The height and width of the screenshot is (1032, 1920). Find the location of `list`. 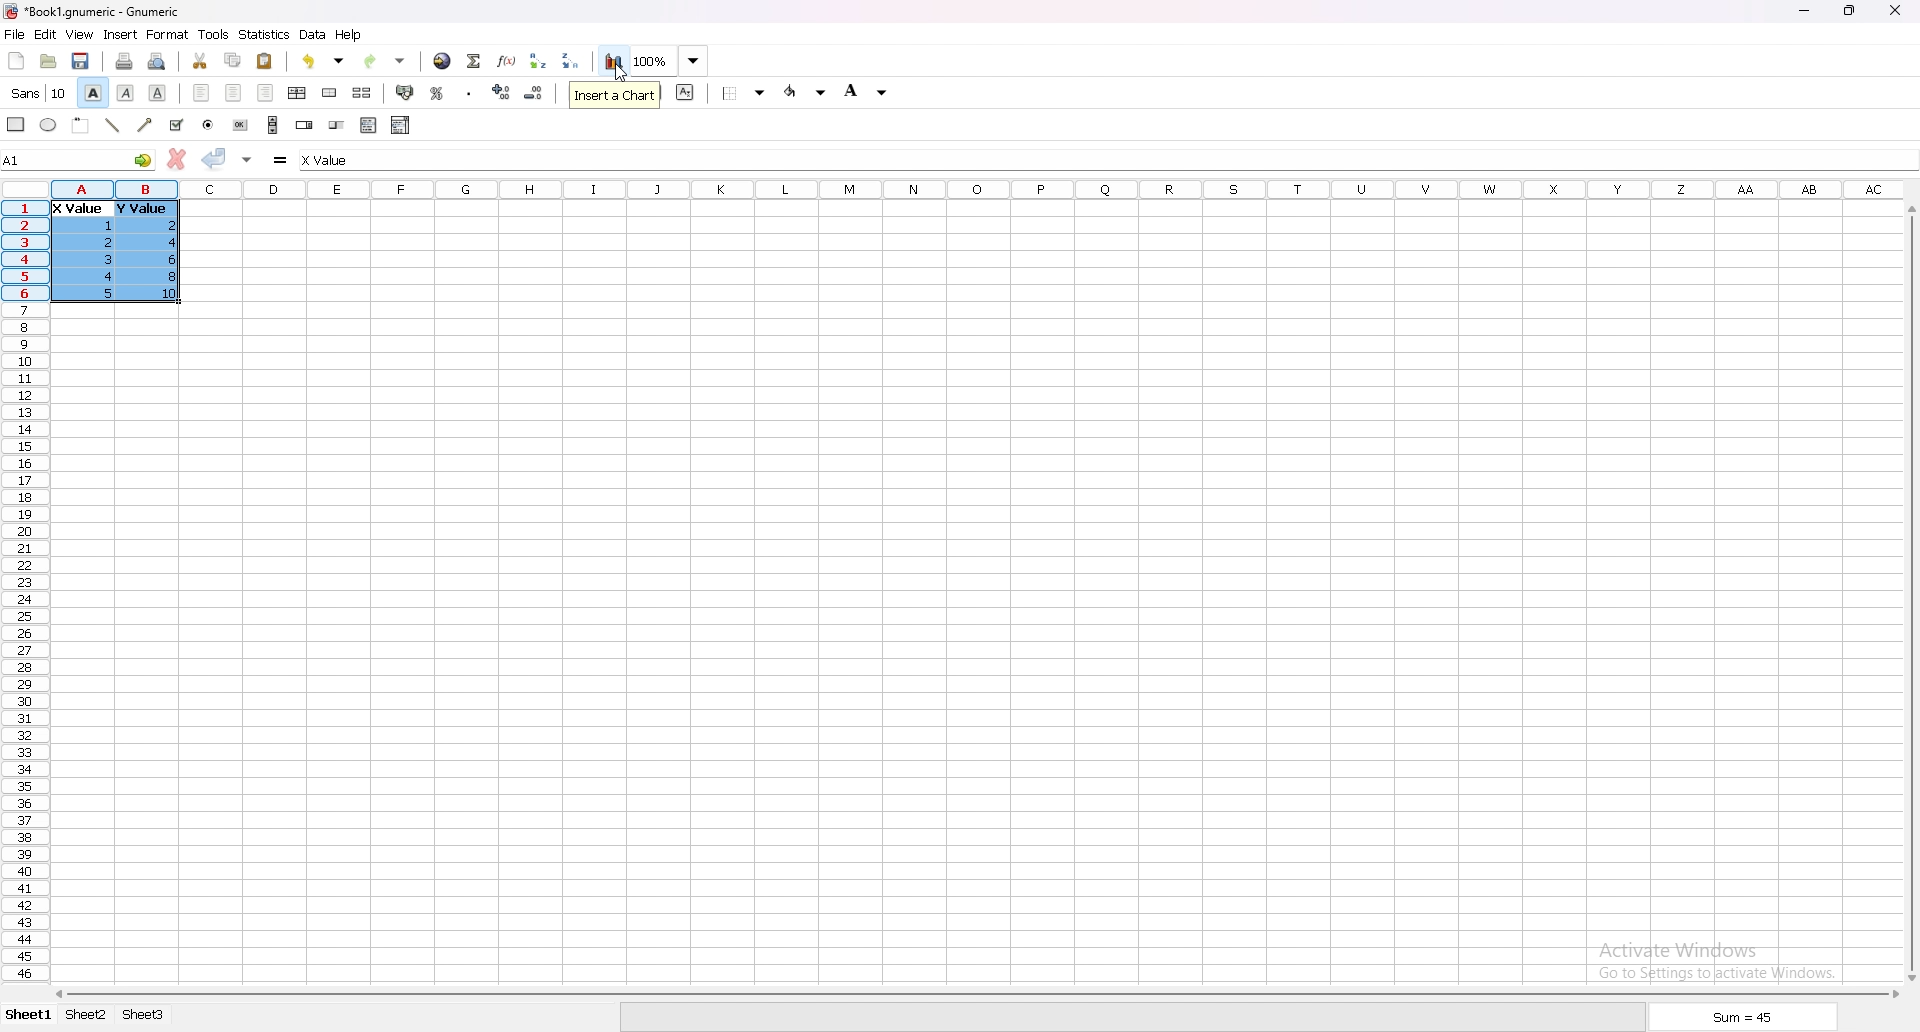

list is located at coordinates (368, 124).